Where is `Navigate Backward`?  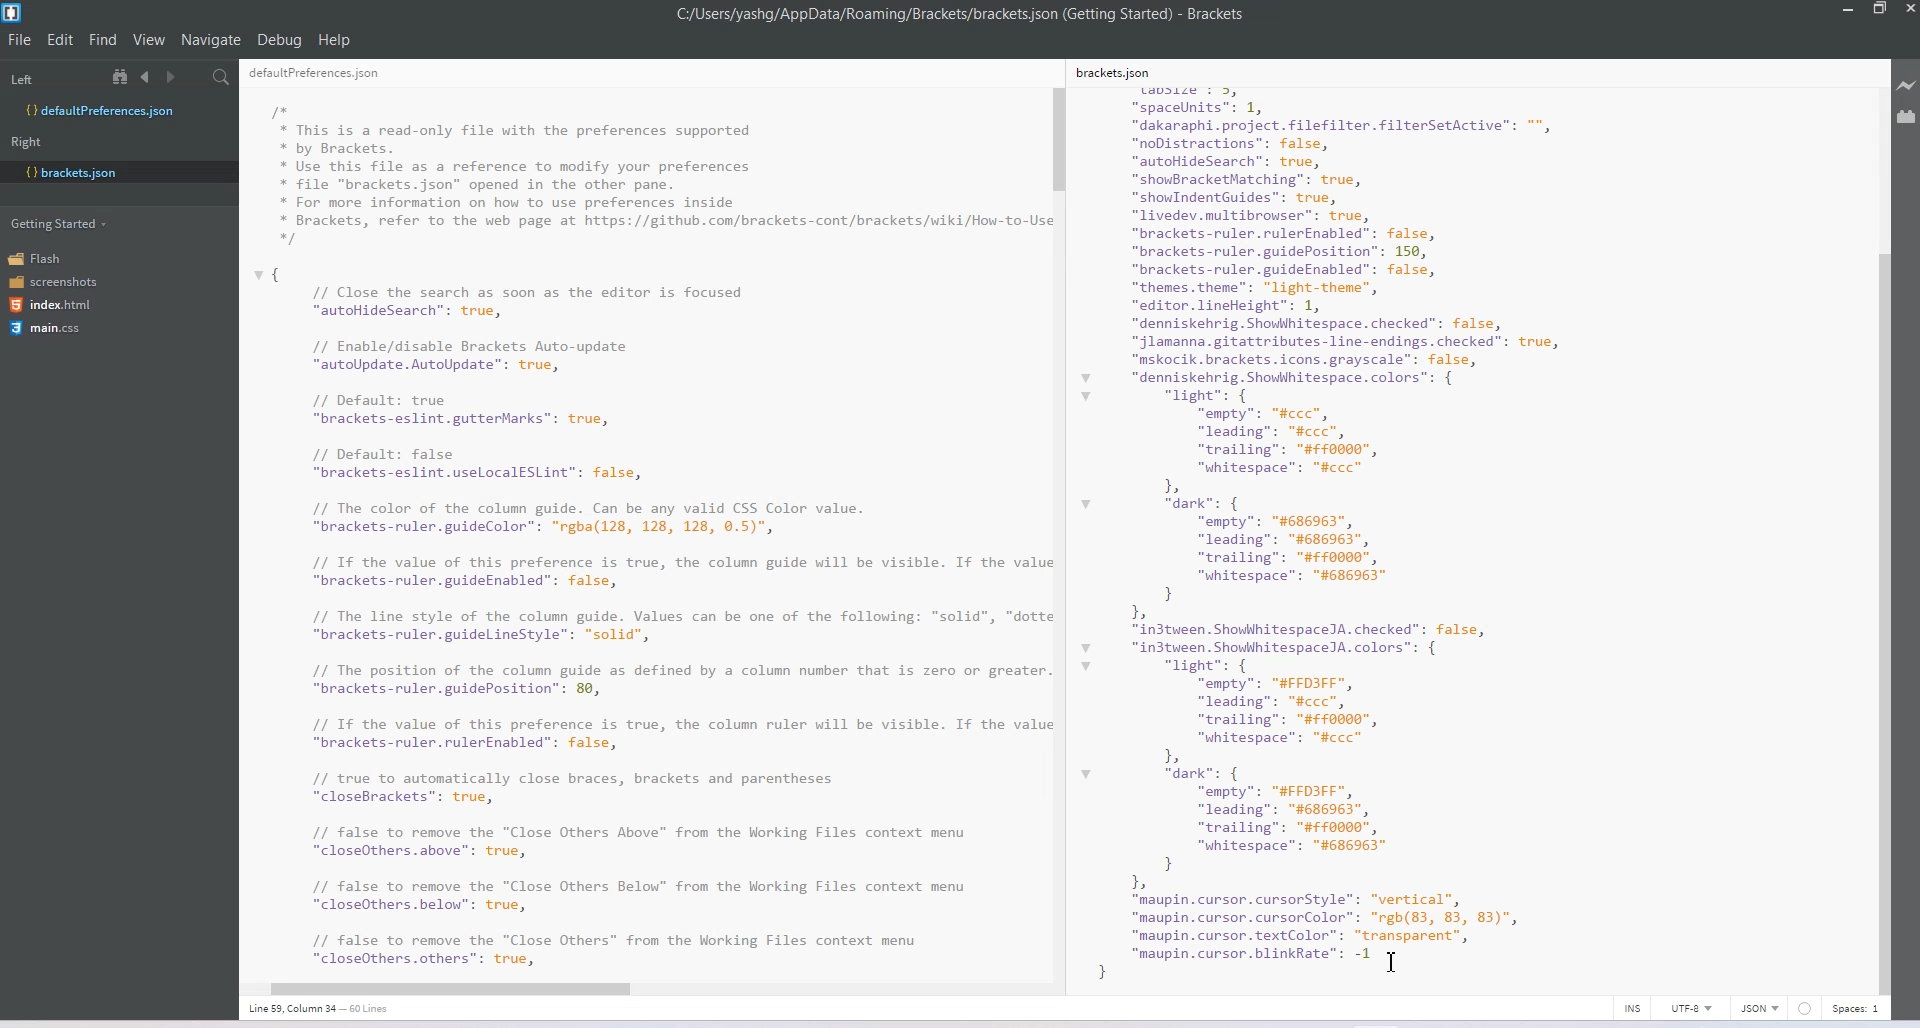
Navigate Backward is located at coordinates (148, 76).